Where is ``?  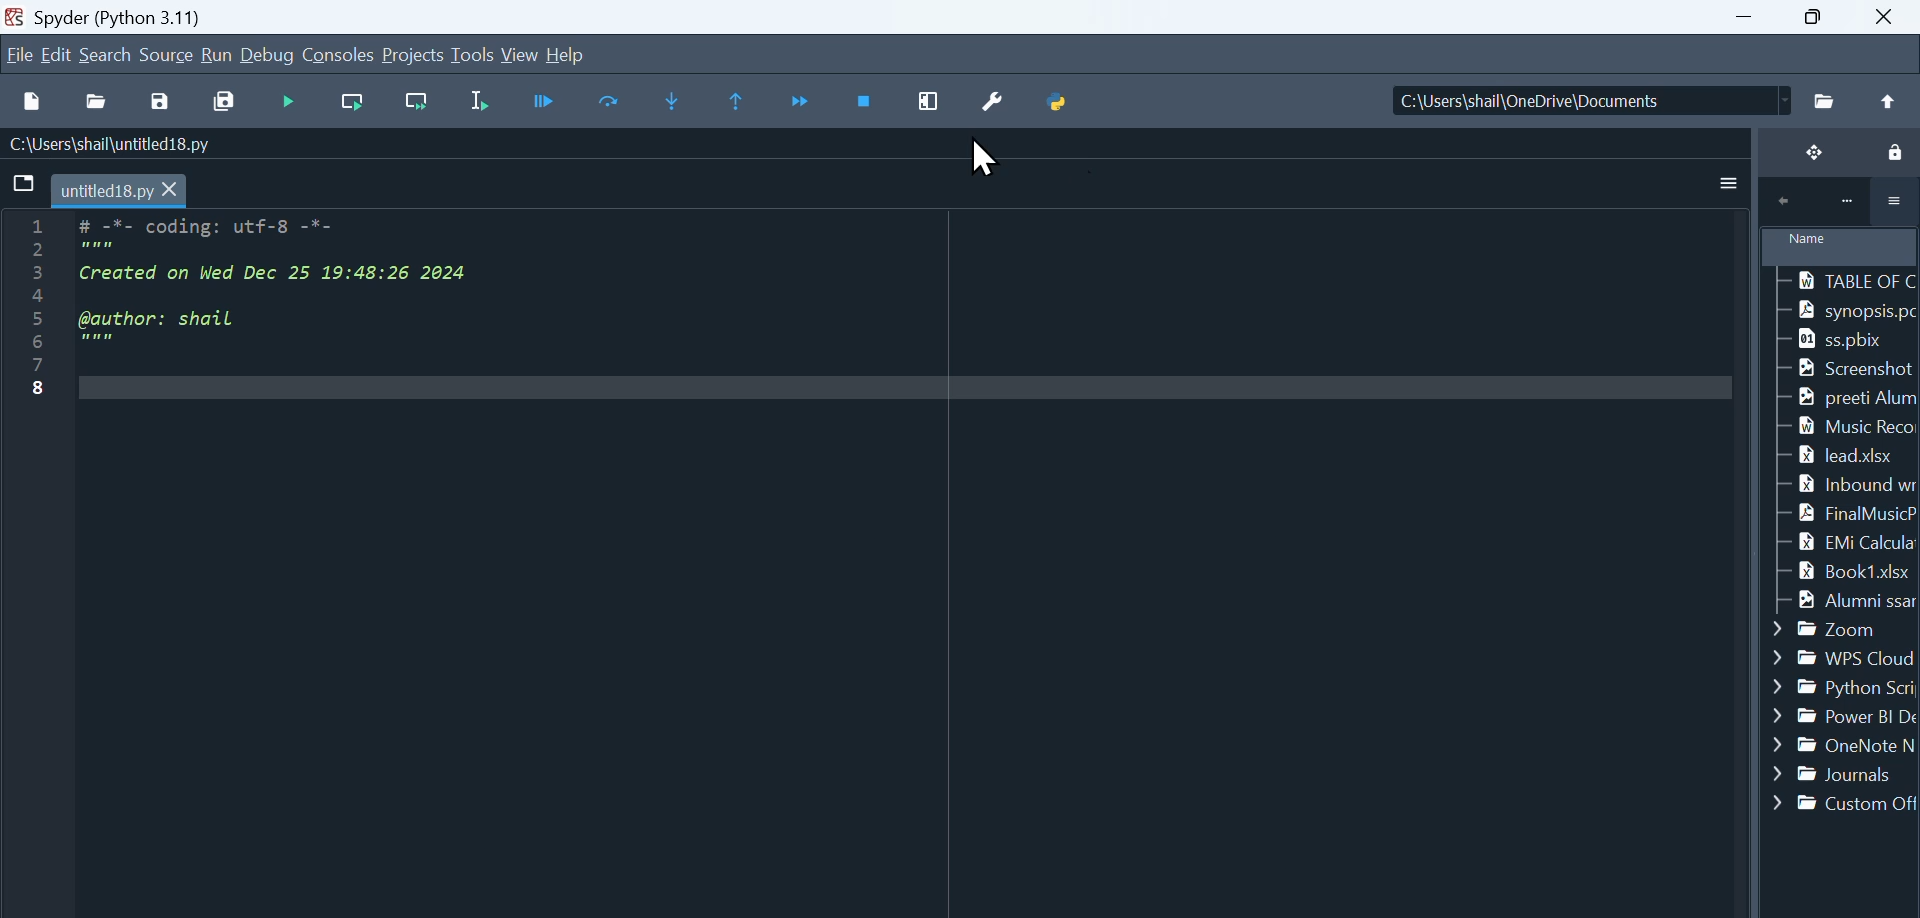  is located at coordinates (168, 53).